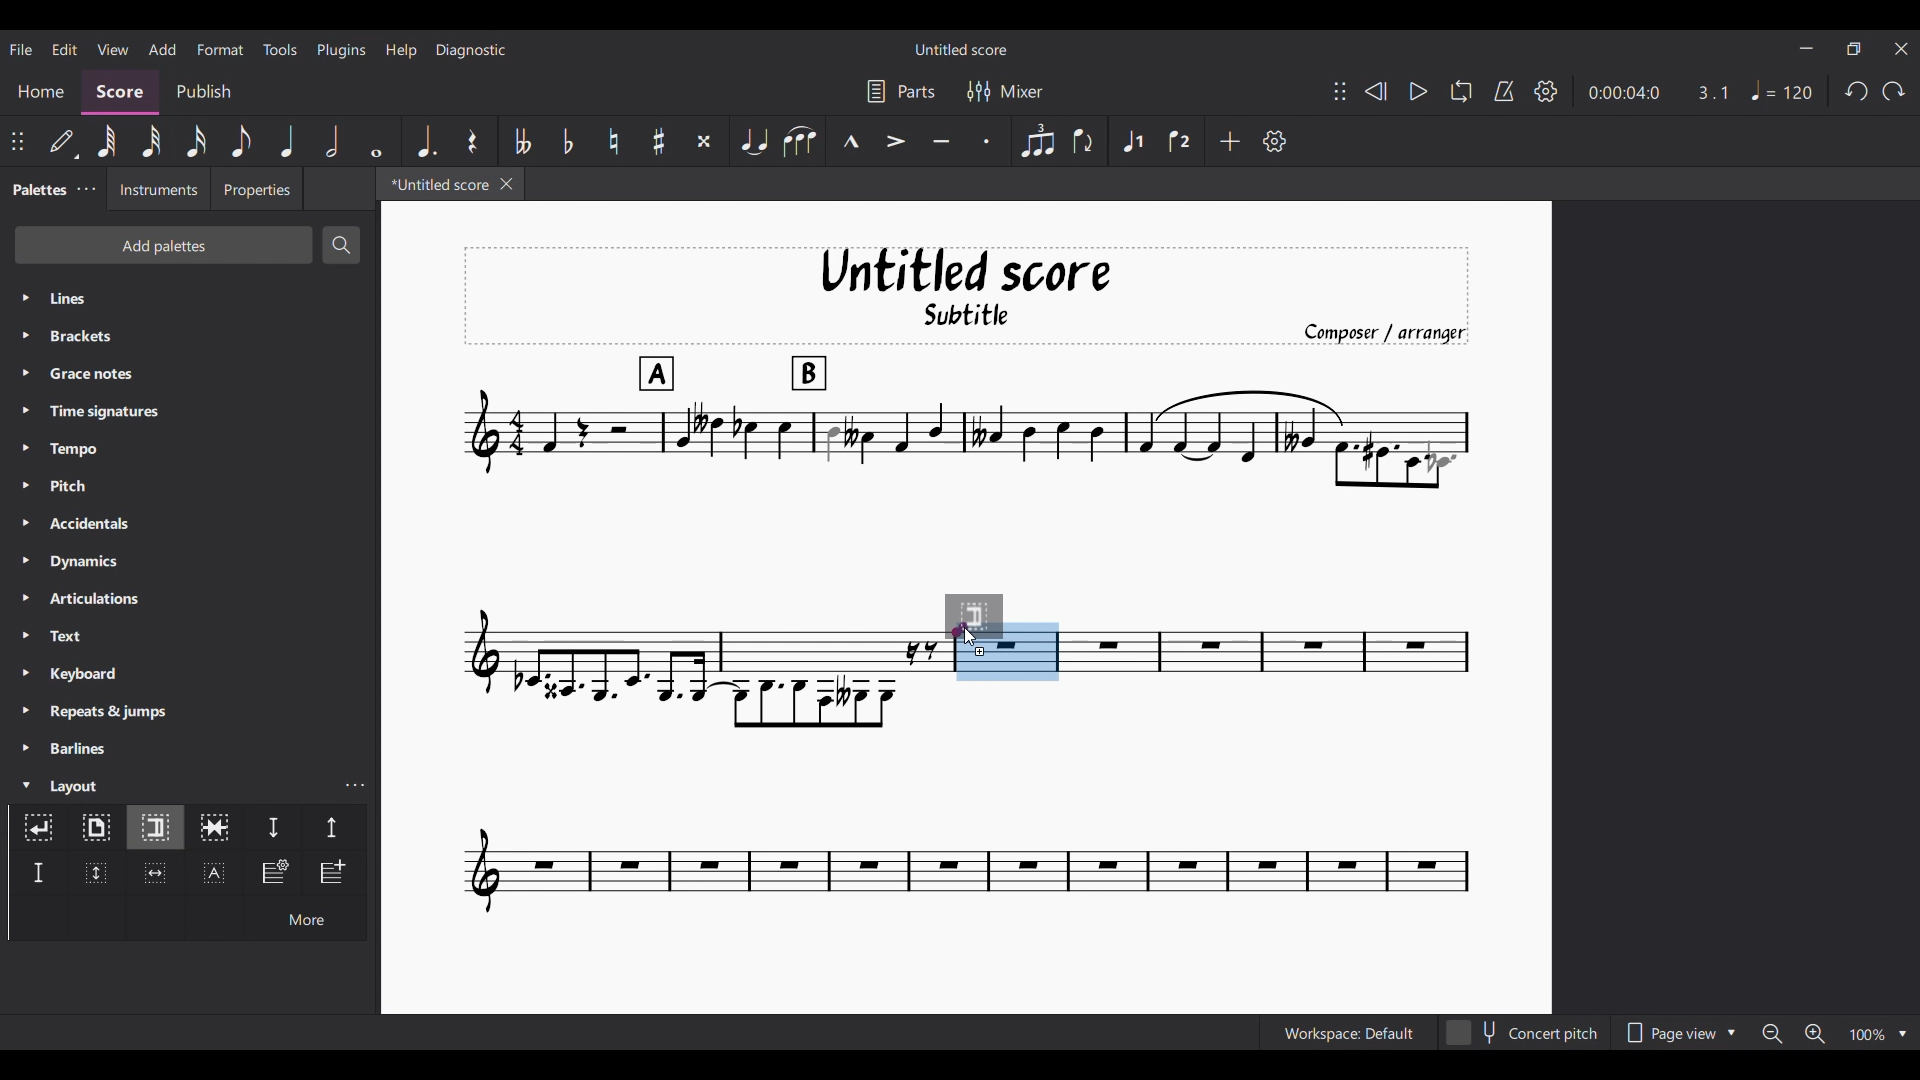 Image resolution: width=1920 pixels, height=1080 pixels. Describe the element at coordinates (189, 336) in the screenshot. I see `Brackets` at that location.